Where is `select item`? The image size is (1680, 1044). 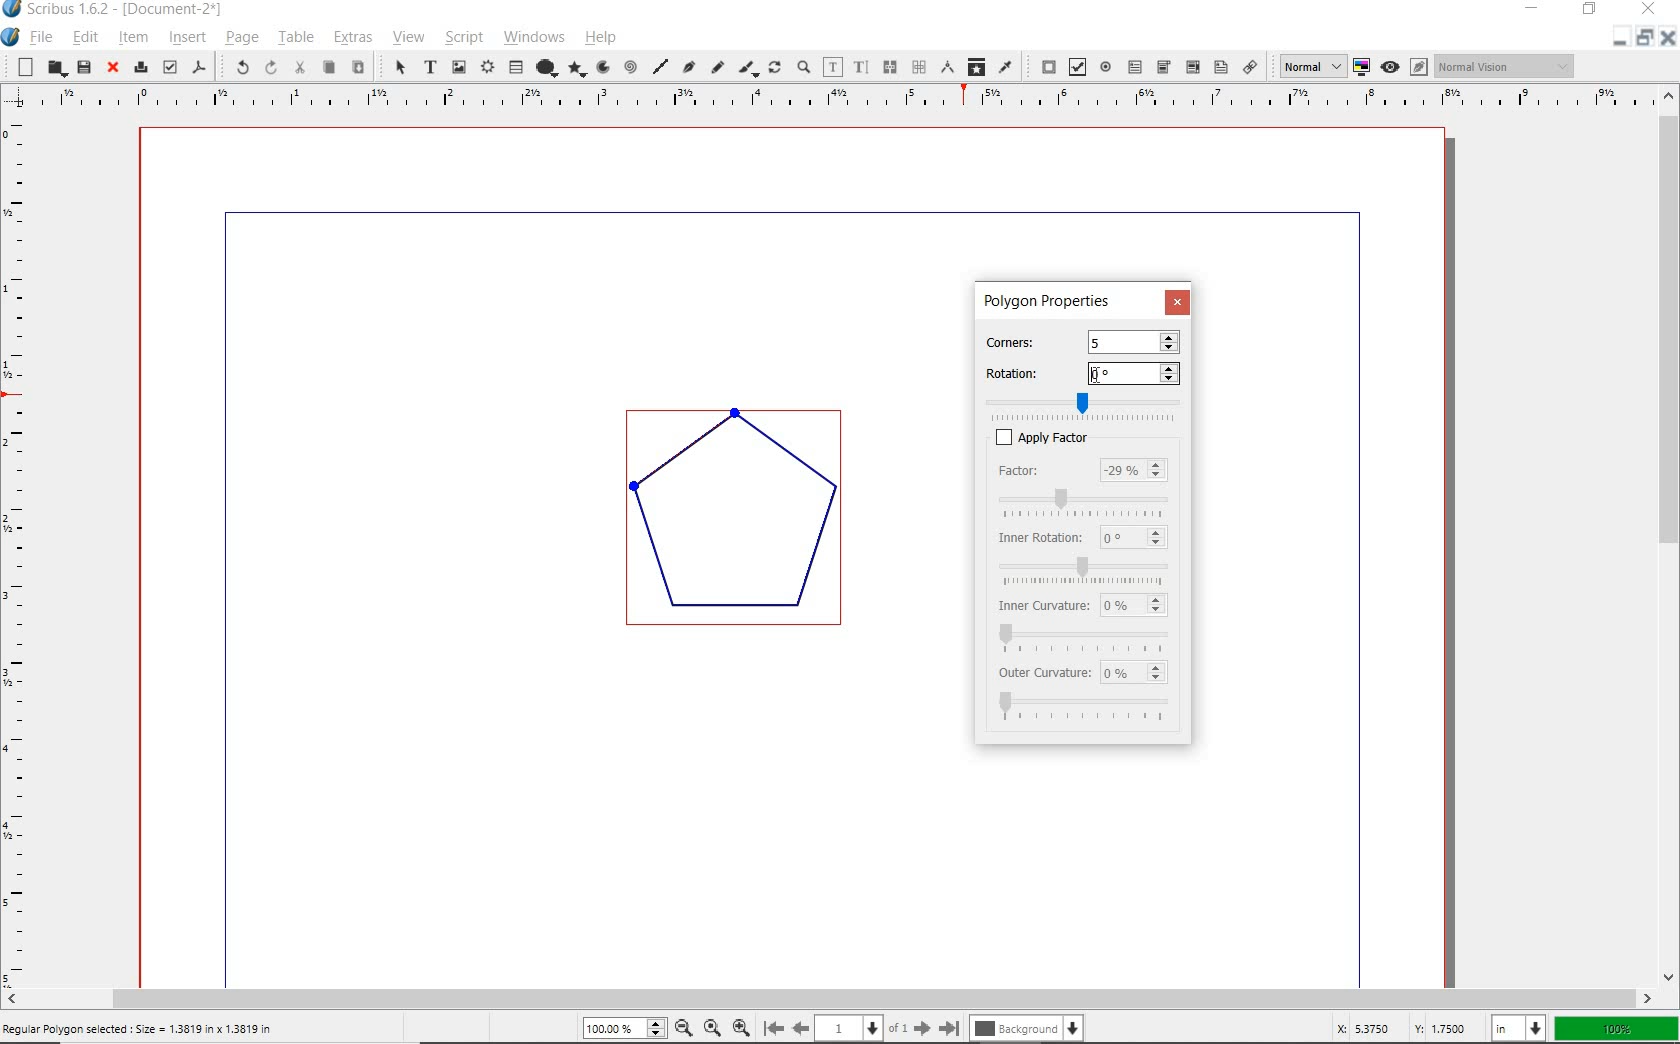 select item is located at coordinates (397, 67).